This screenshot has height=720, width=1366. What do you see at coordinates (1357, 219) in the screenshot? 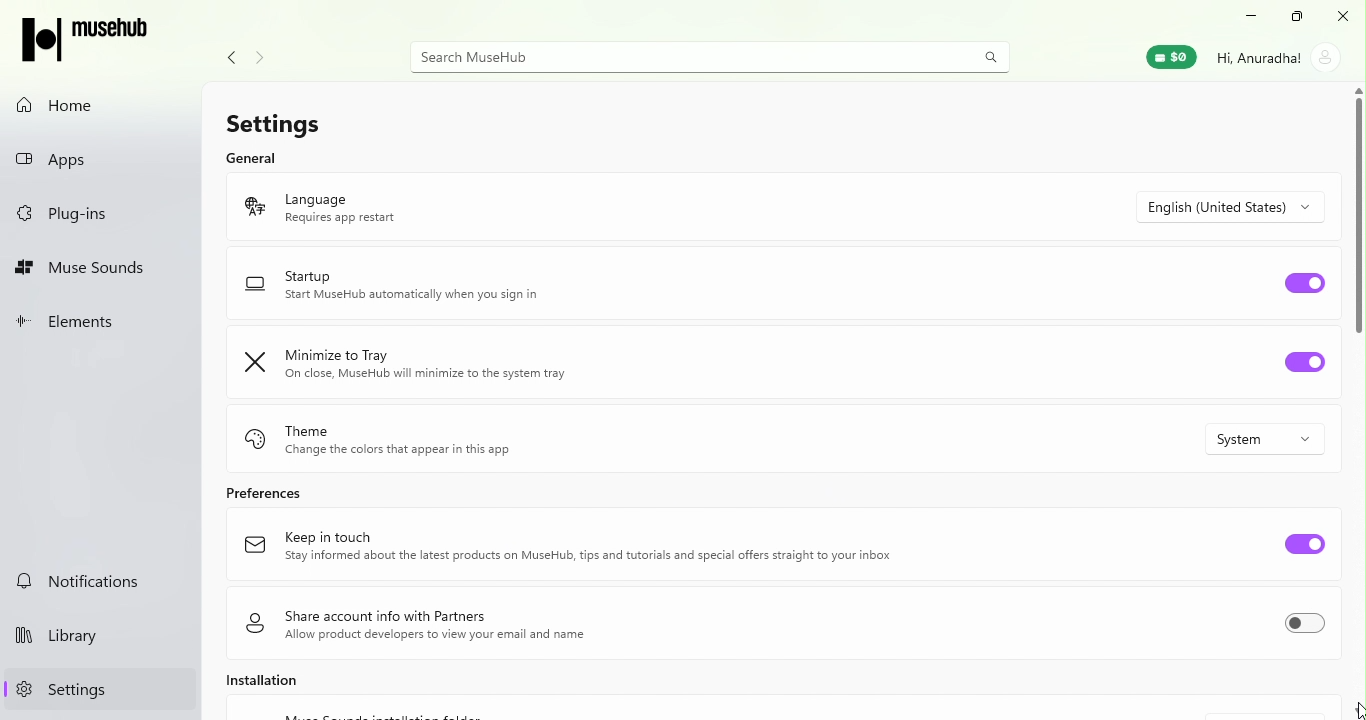
I see `Scroll bar` at bounding box center [1357, 219].